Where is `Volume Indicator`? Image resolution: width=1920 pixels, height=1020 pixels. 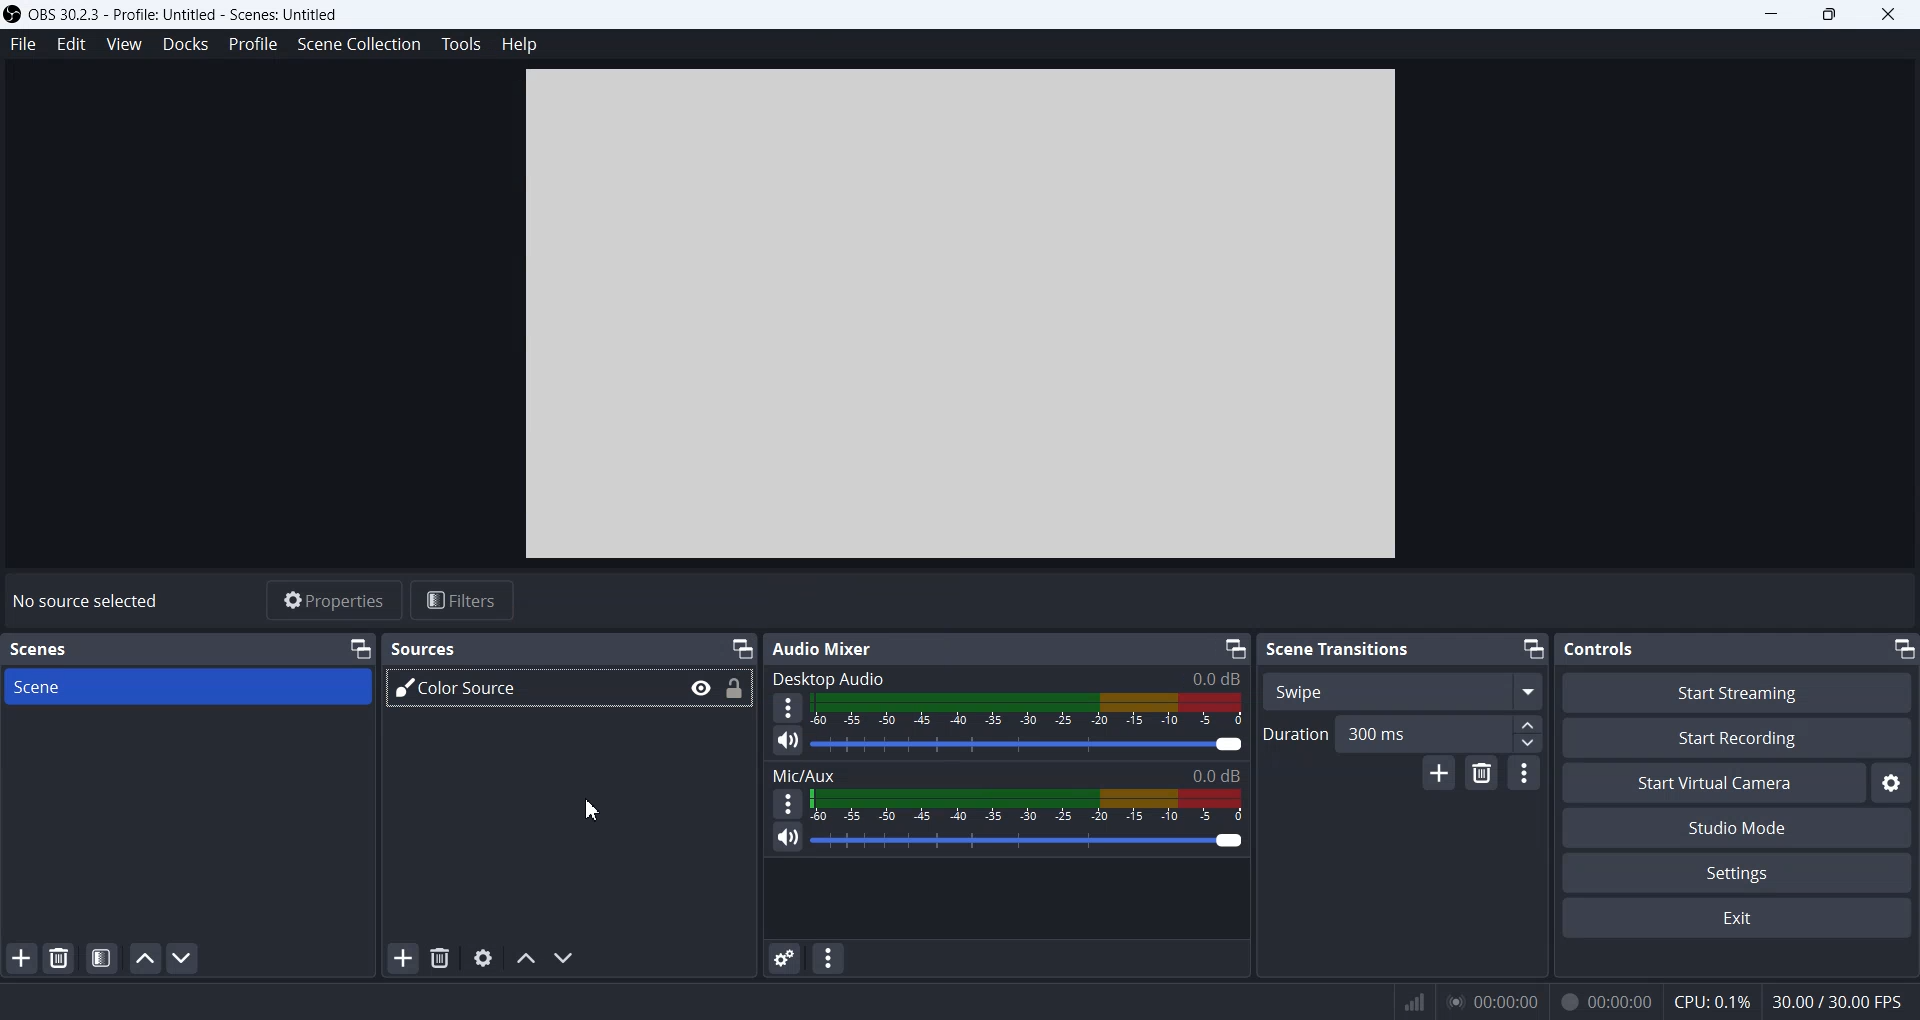 Volume Indicator is located at coordinates (1029, 805).